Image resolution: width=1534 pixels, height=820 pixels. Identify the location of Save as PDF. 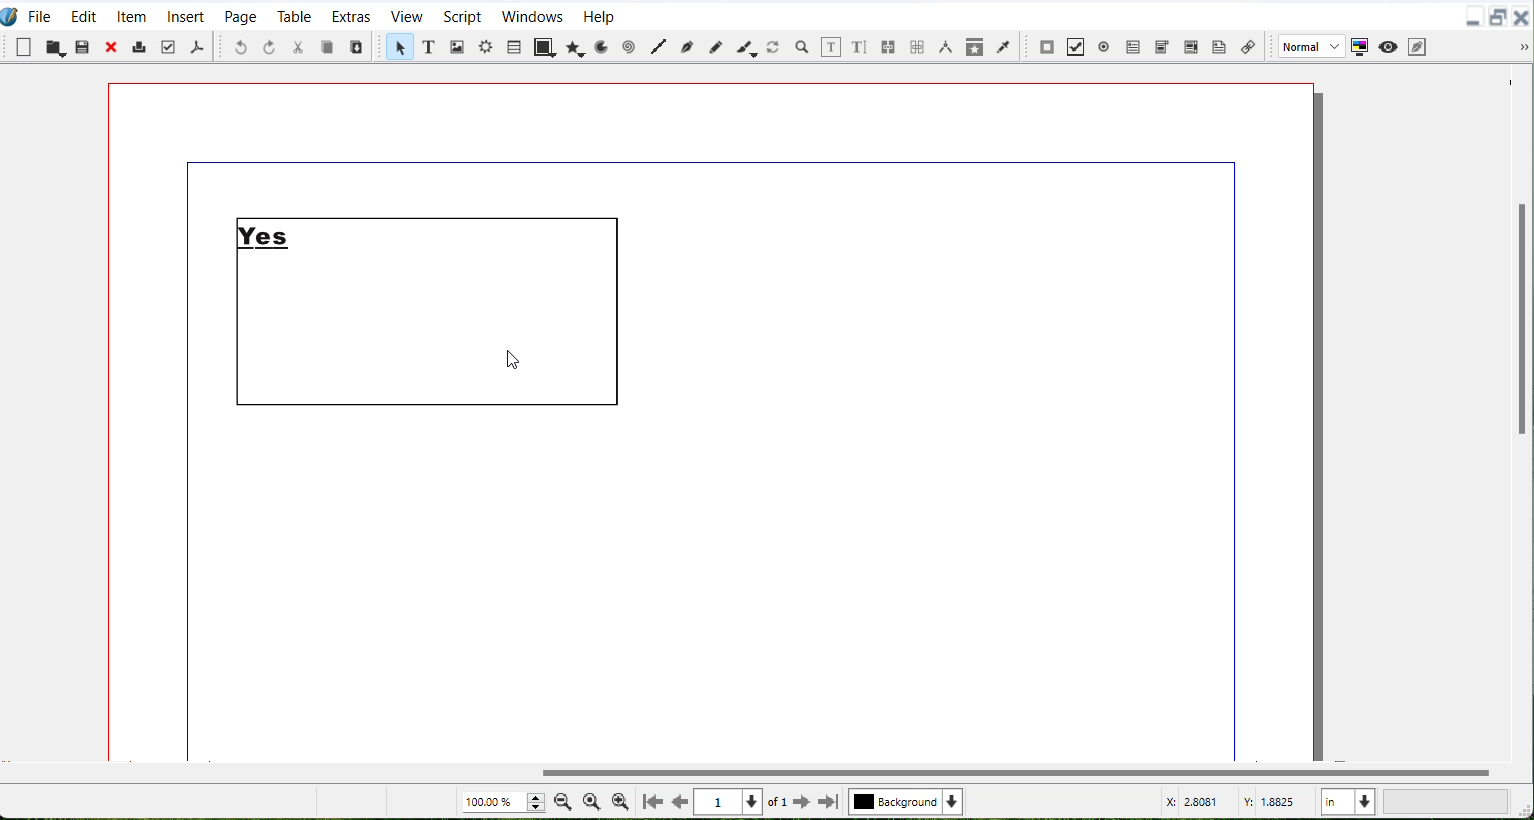
(197, 46).